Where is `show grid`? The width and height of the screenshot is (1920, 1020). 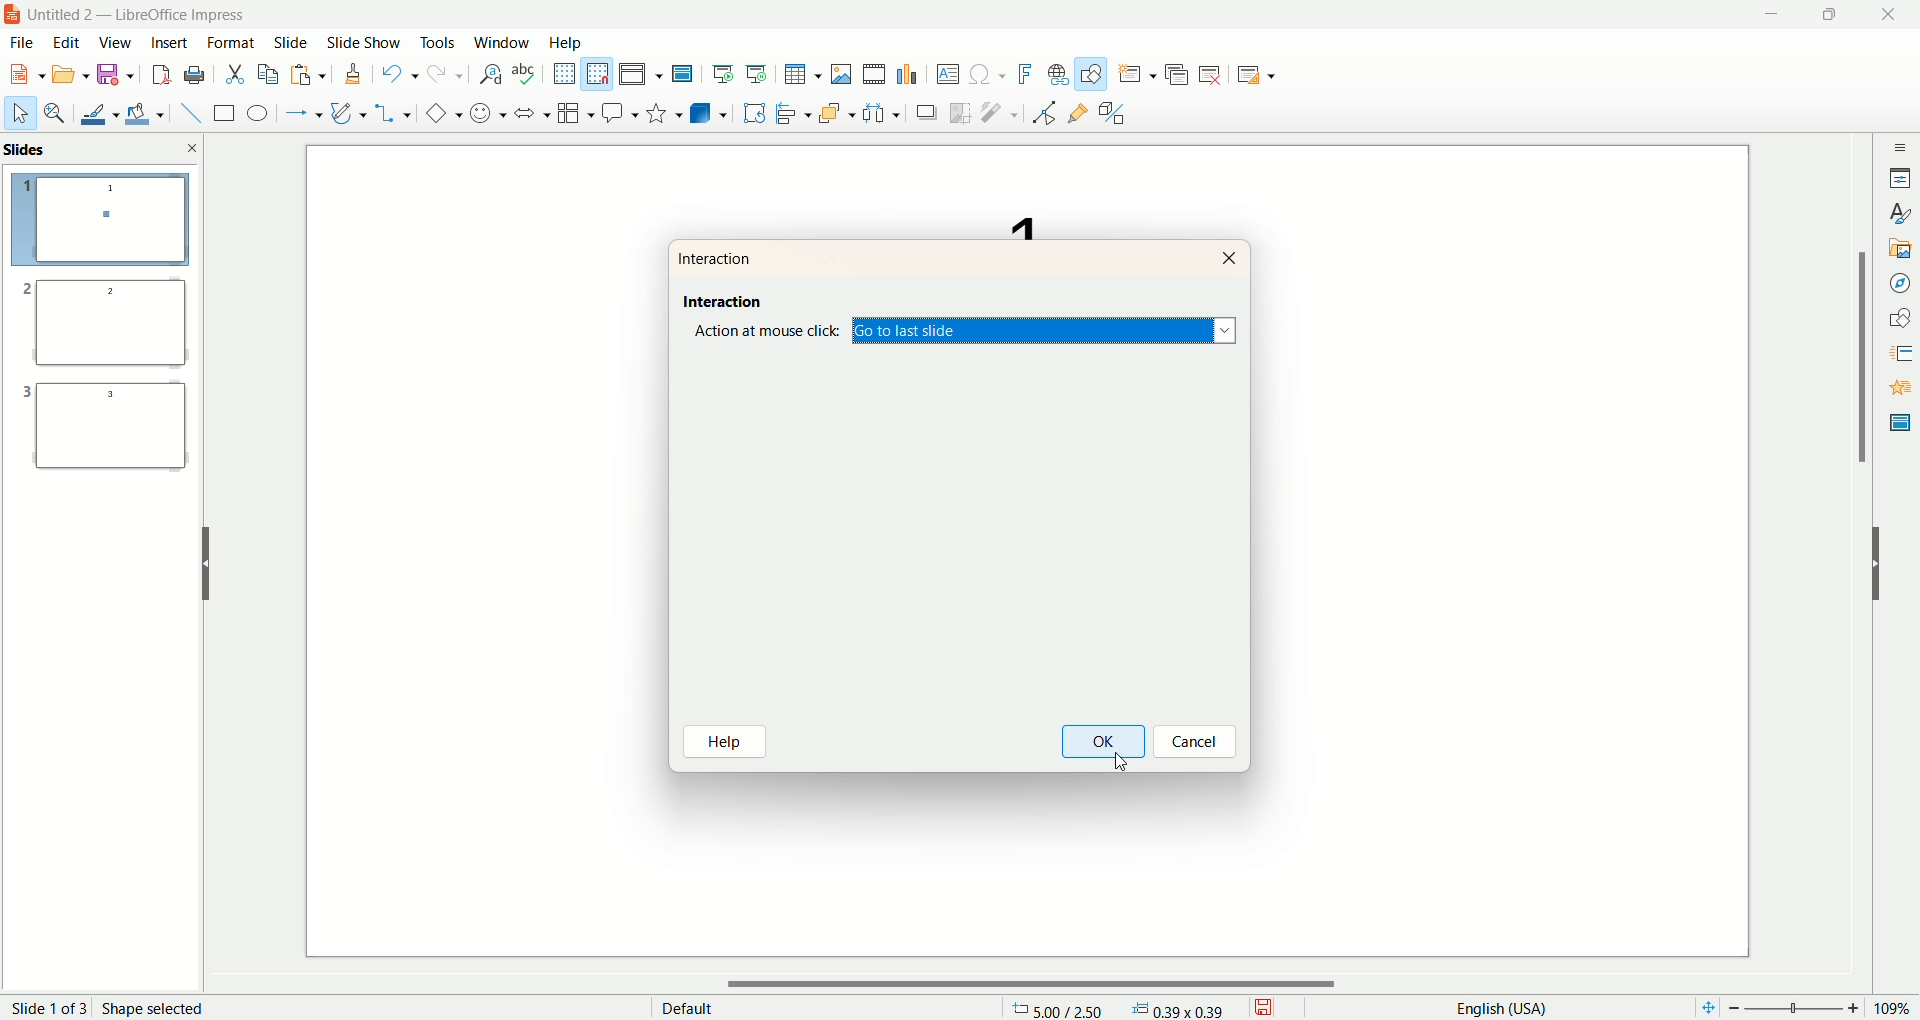 show grid is located at coordinates (562, 73).